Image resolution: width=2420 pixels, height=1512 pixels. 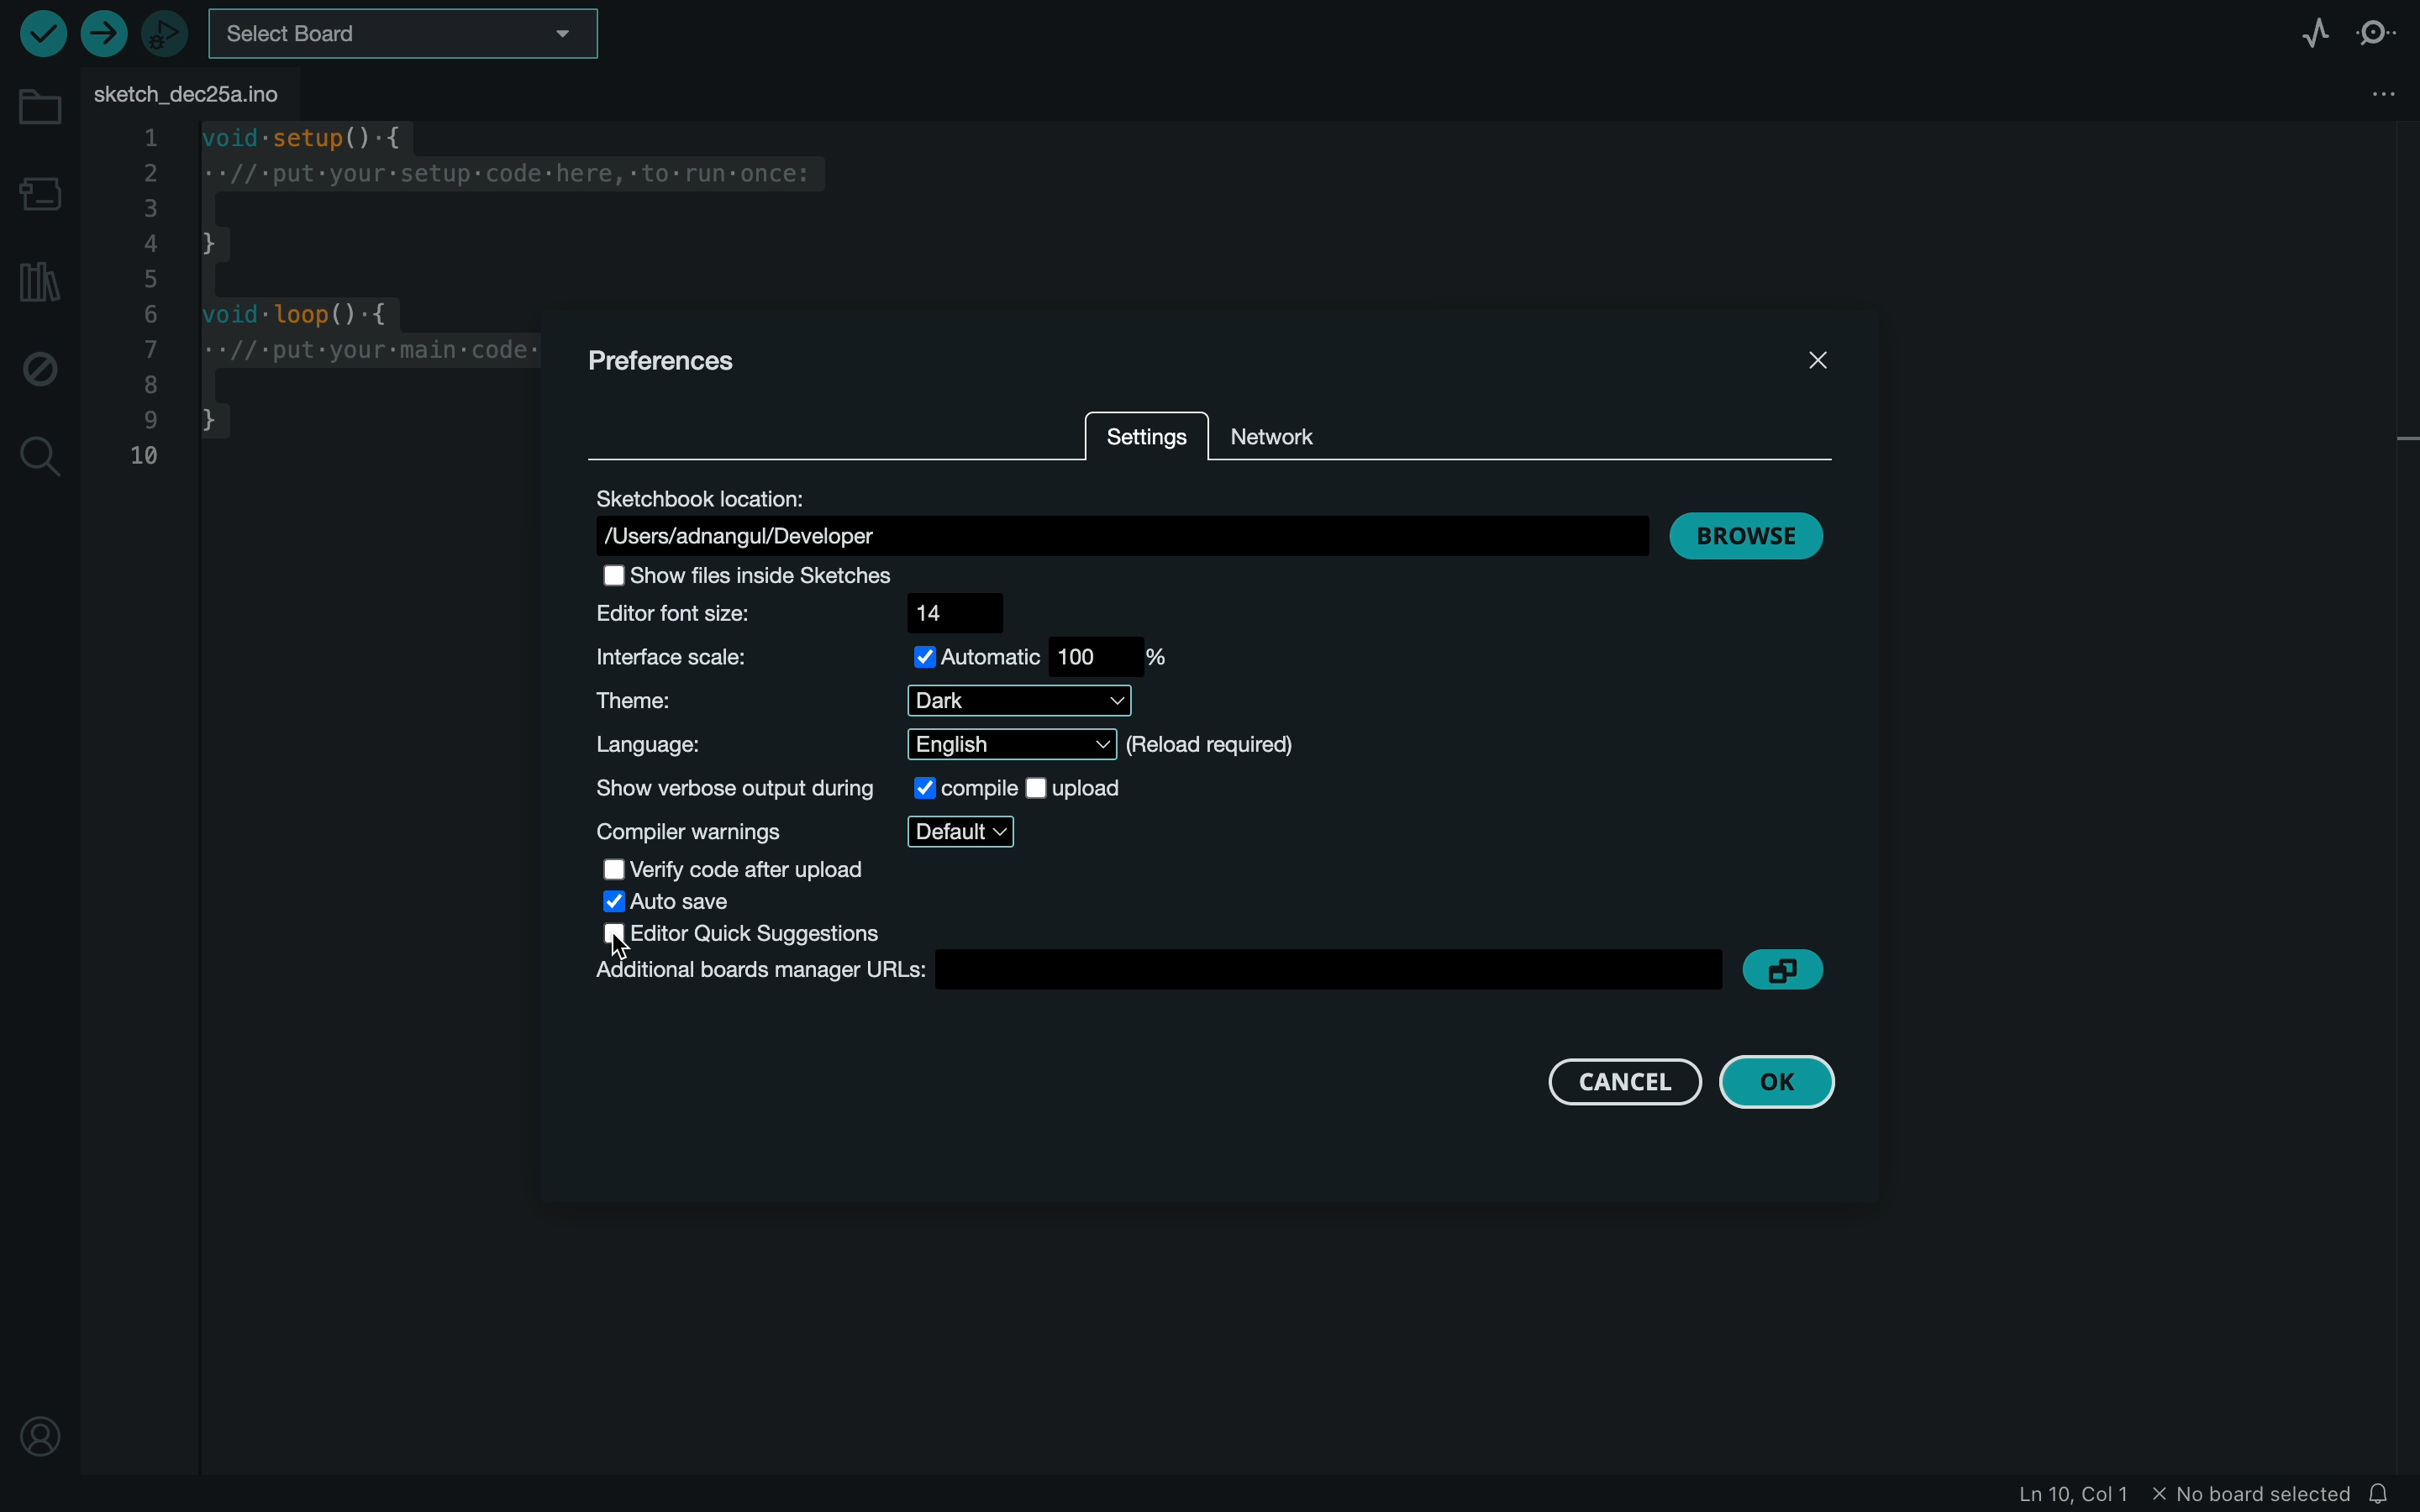 What do you see at coordinates (39, 280) in the screenshot?
I see `library  manager` at bounding box center [39, 280].